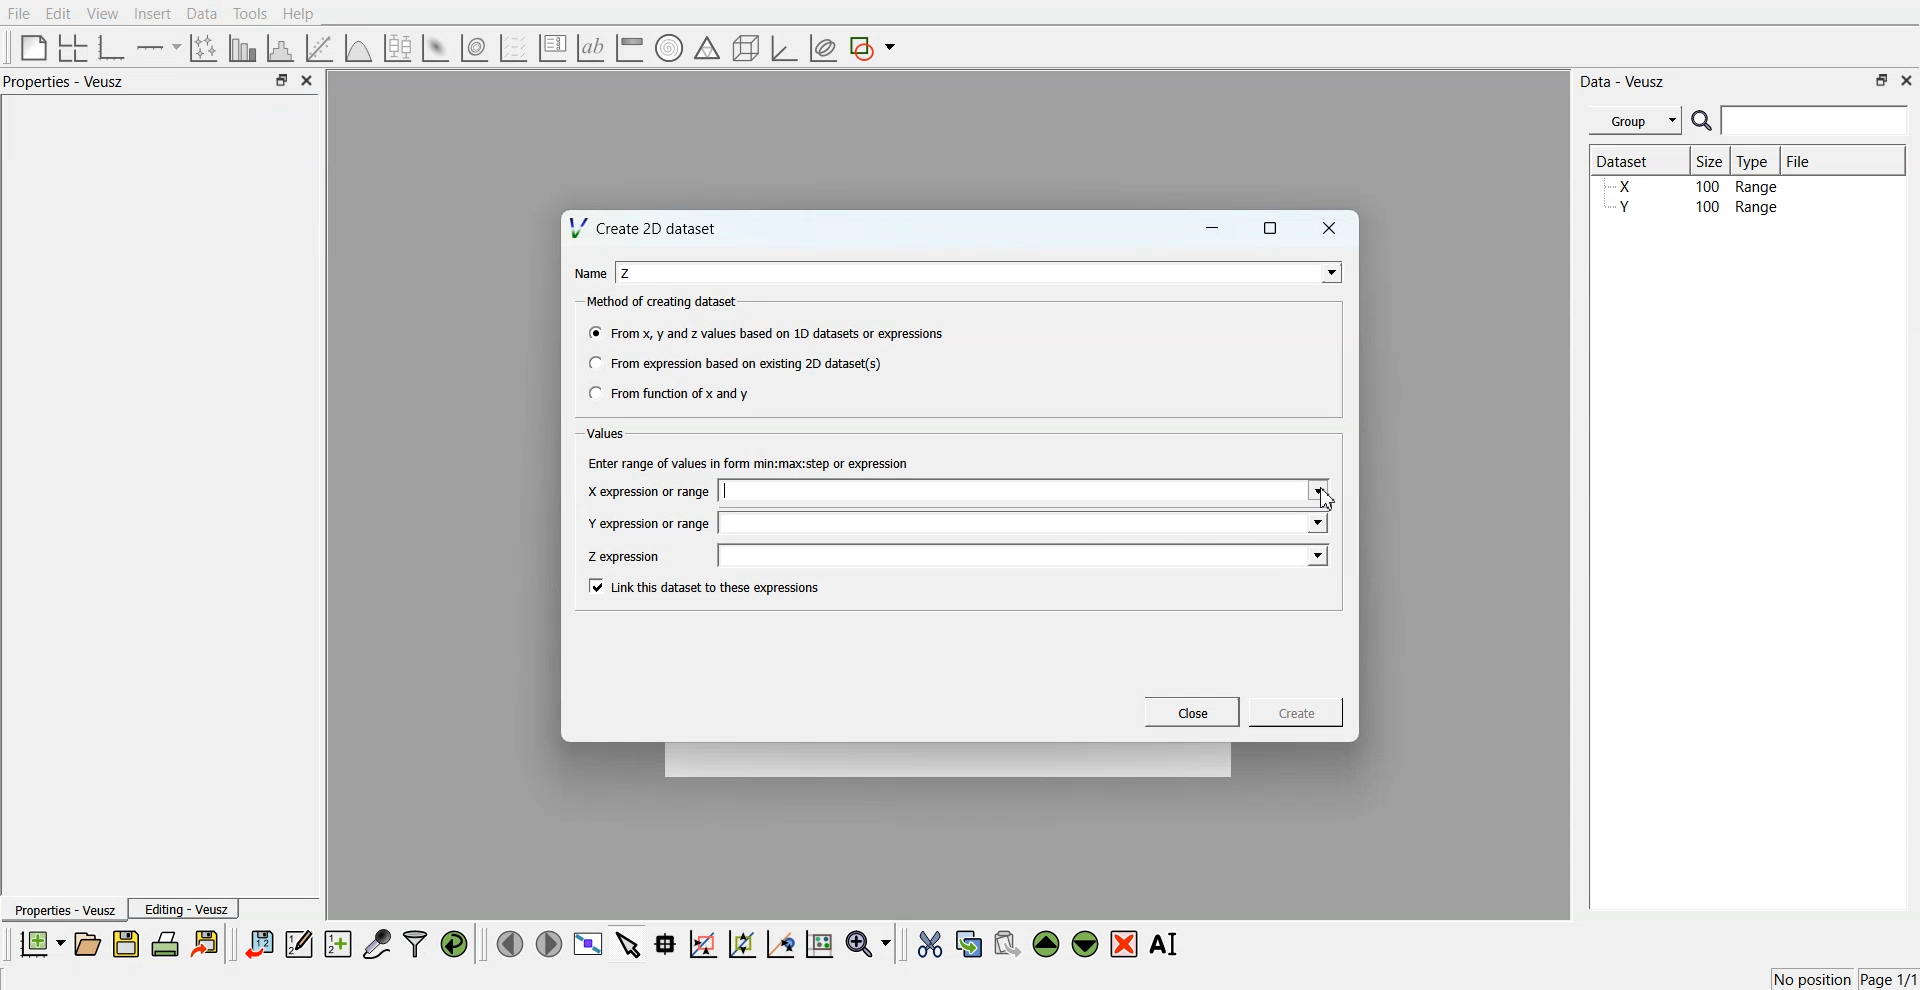 The width and height of the screenshot is (1920, 990). What do you see at coordinates (784, 48) in the screenshot?
I see `3D Graph` at bounding box center [784, 48].